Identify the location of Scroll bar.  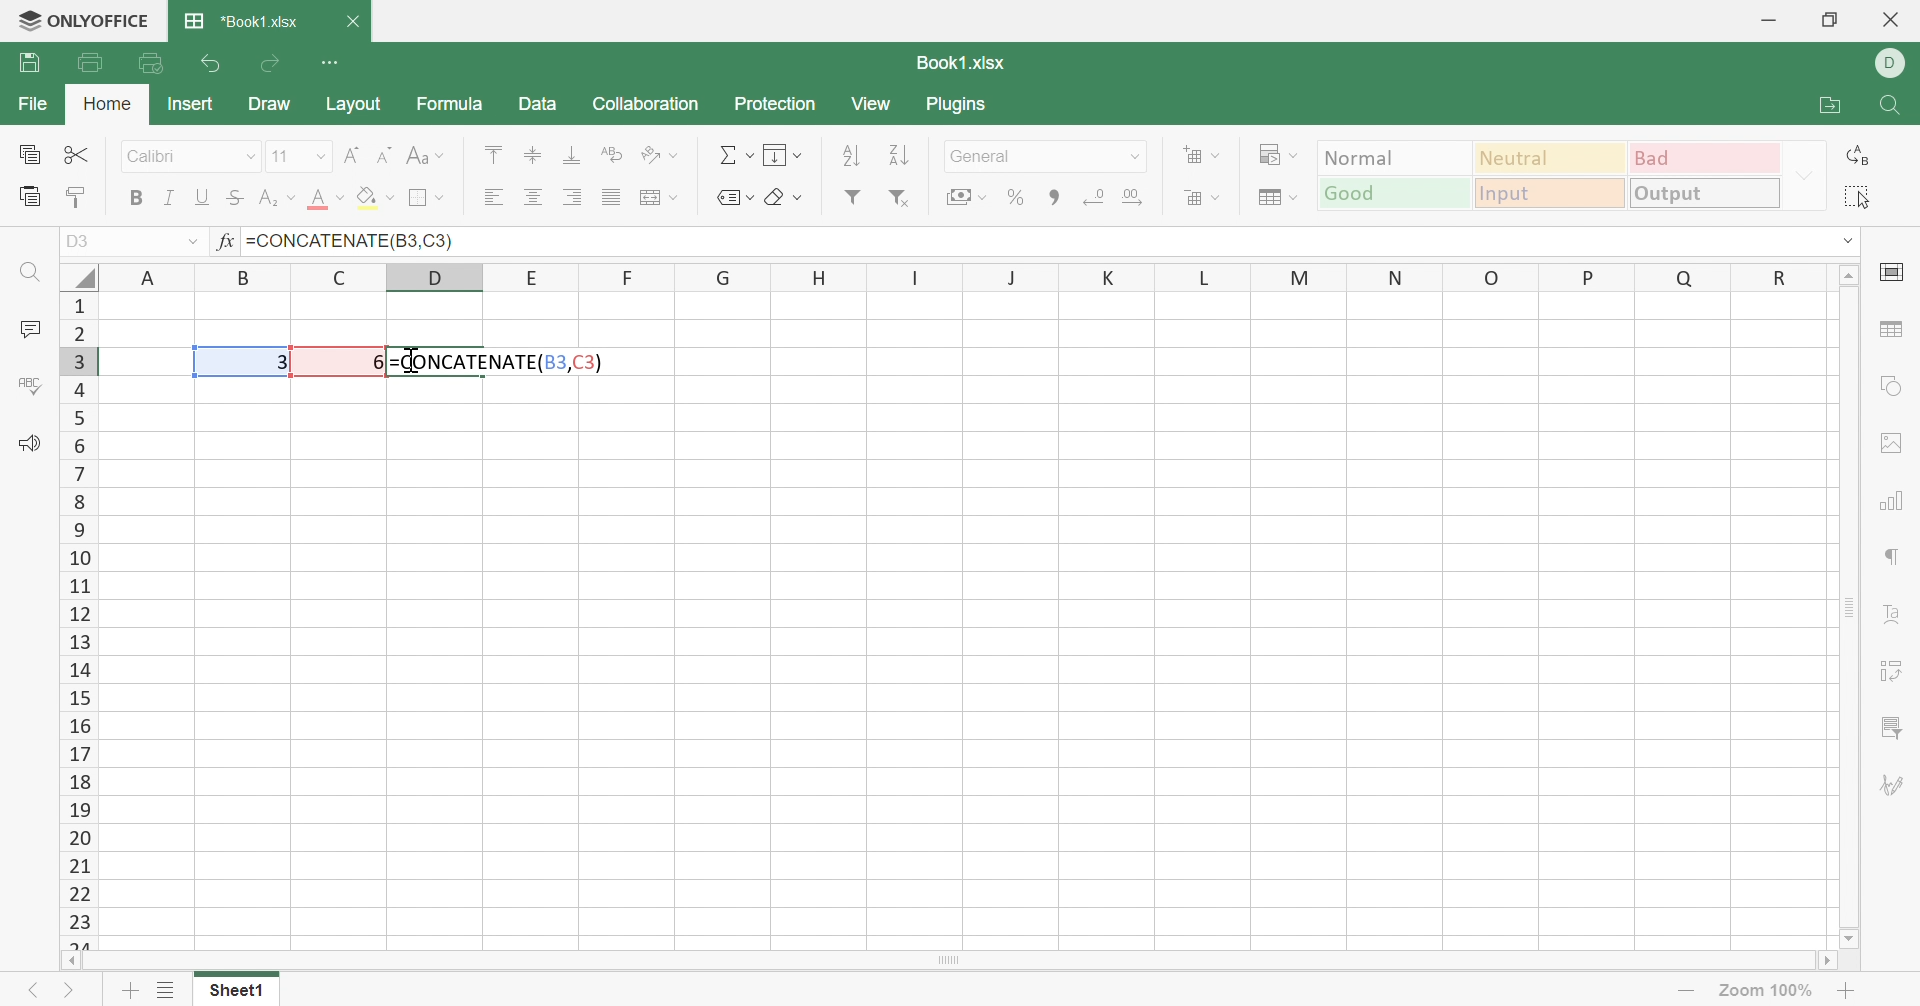
(1852, 606).